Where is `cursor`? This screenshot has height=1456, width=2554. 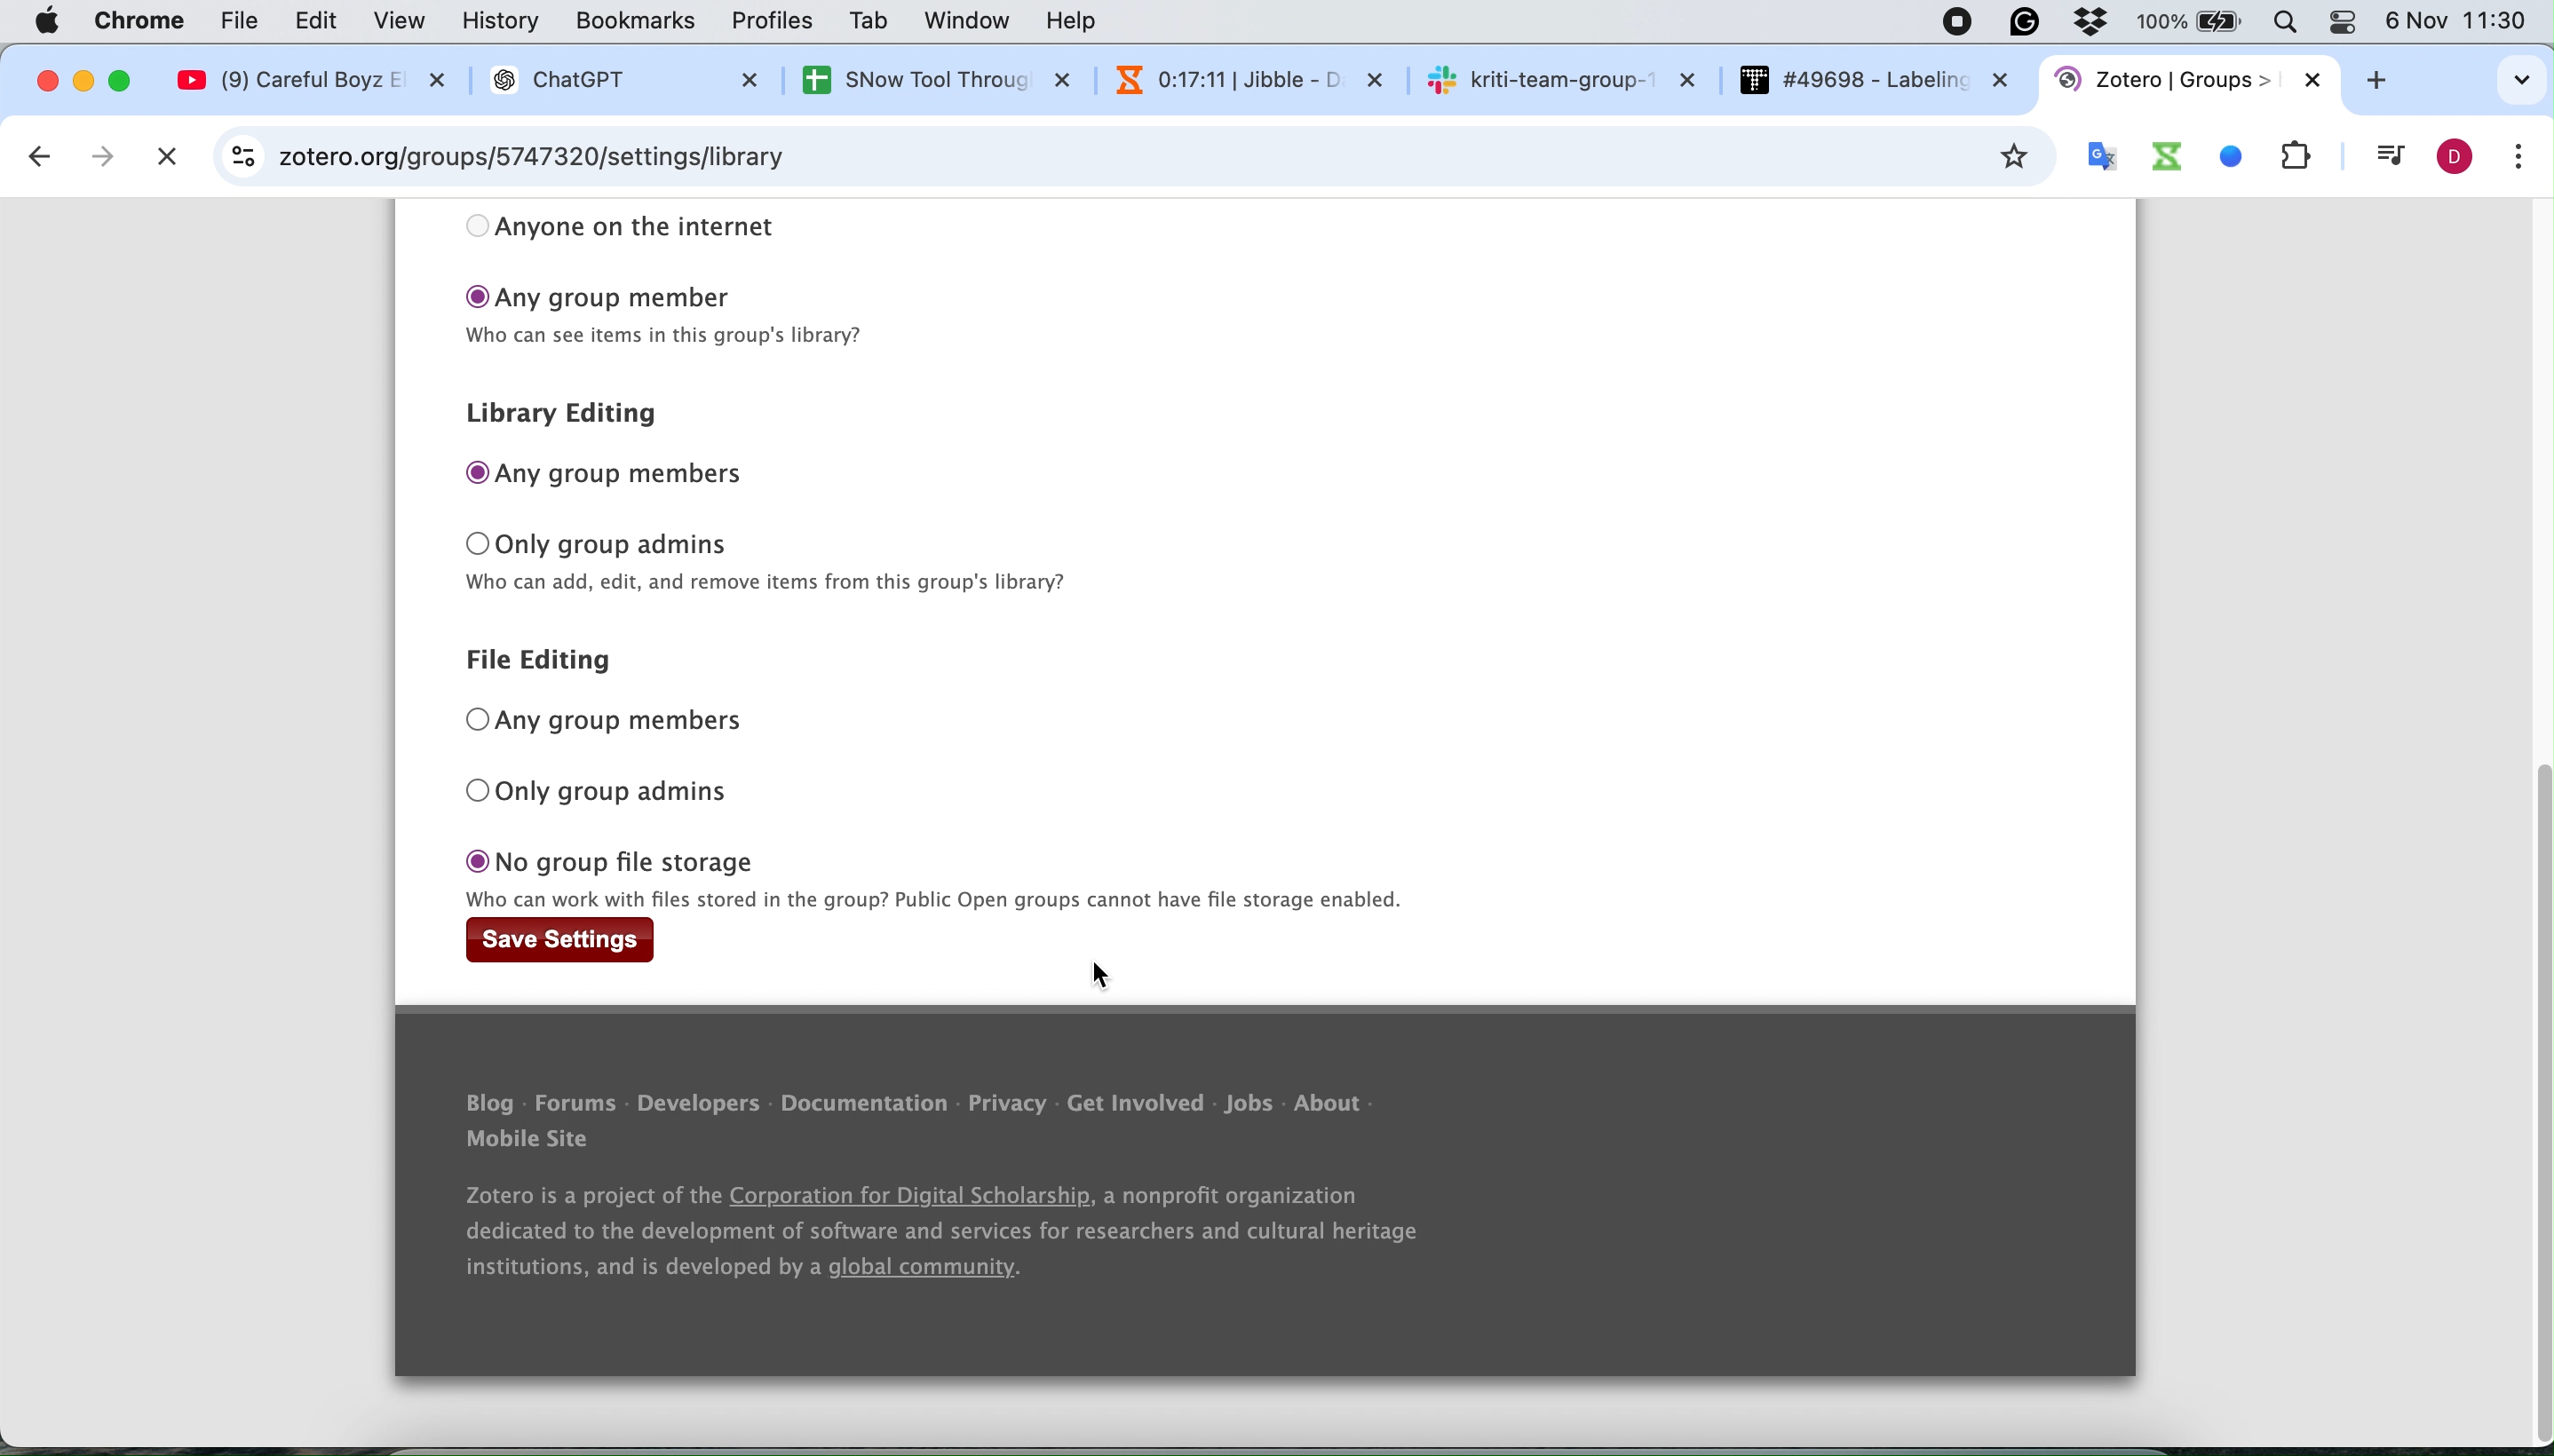 cursor is located at coordinates (1099, 978).